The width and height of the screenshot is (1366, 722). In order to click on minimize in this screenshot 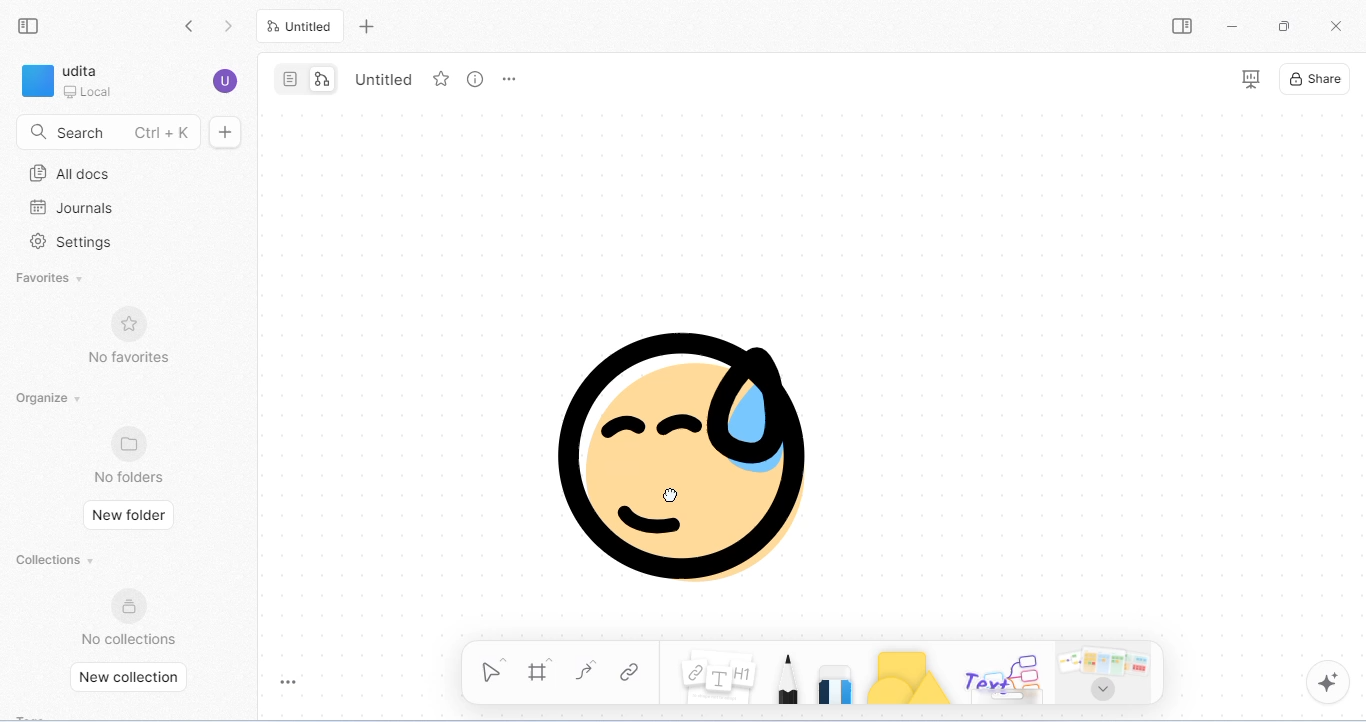, I will do `click(1229, 24)`.